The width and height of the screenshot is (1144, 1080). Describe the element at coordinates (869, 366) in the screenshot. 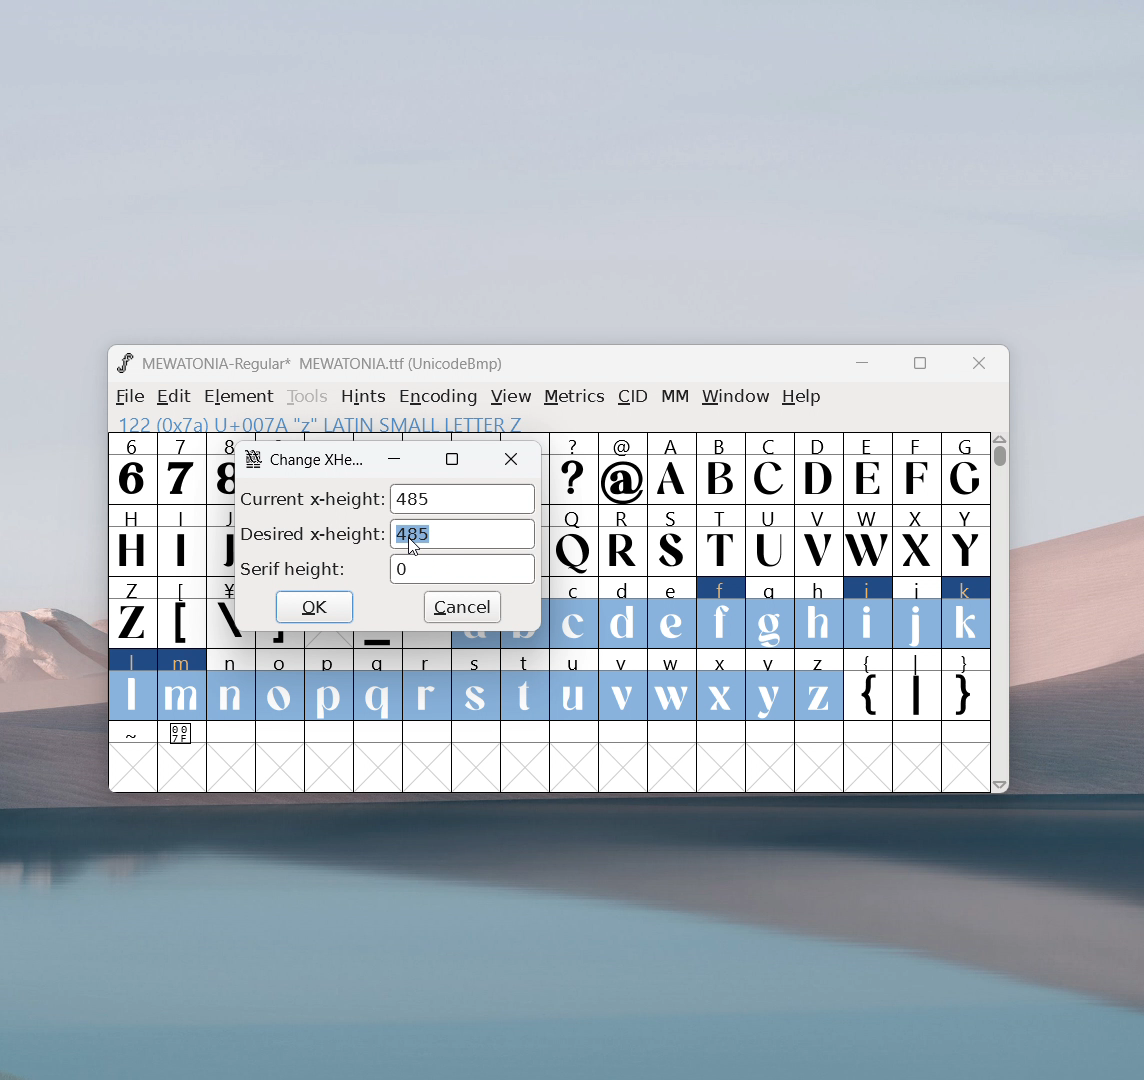

I see `minimize` at that location.